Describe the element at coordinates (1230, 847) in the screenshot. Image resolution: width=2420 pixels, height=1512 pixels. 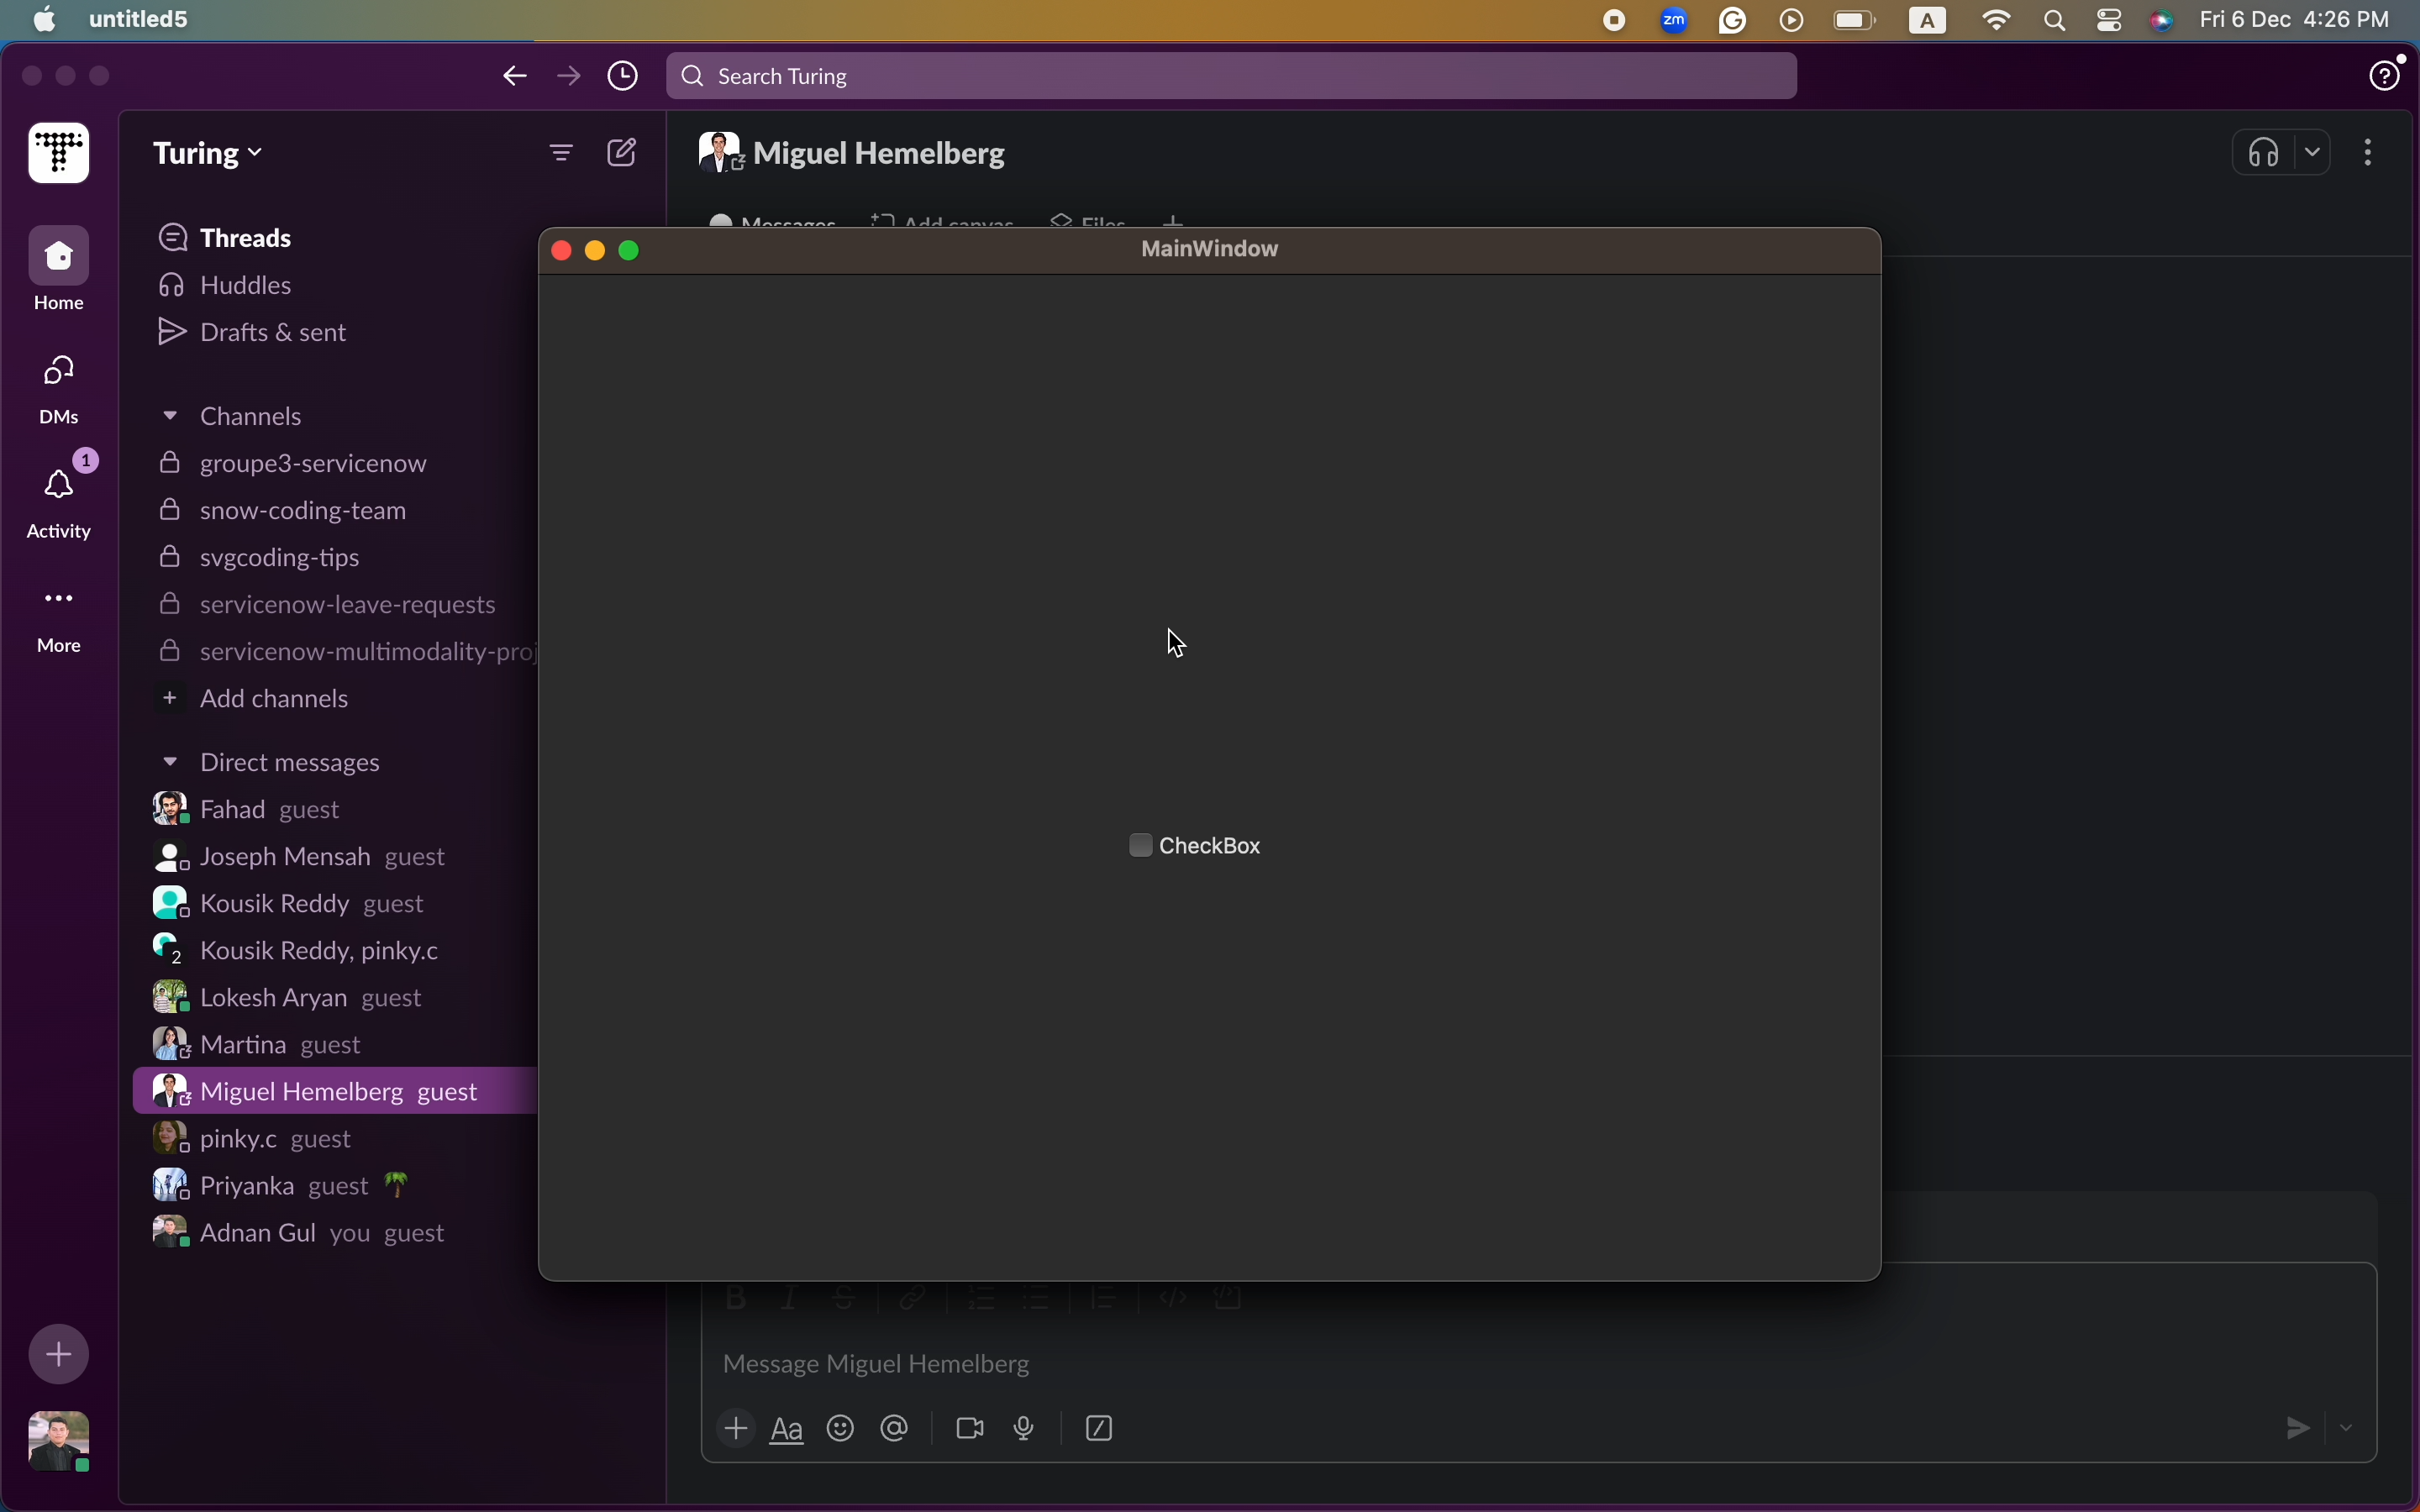
I see `checkbox` at that location.